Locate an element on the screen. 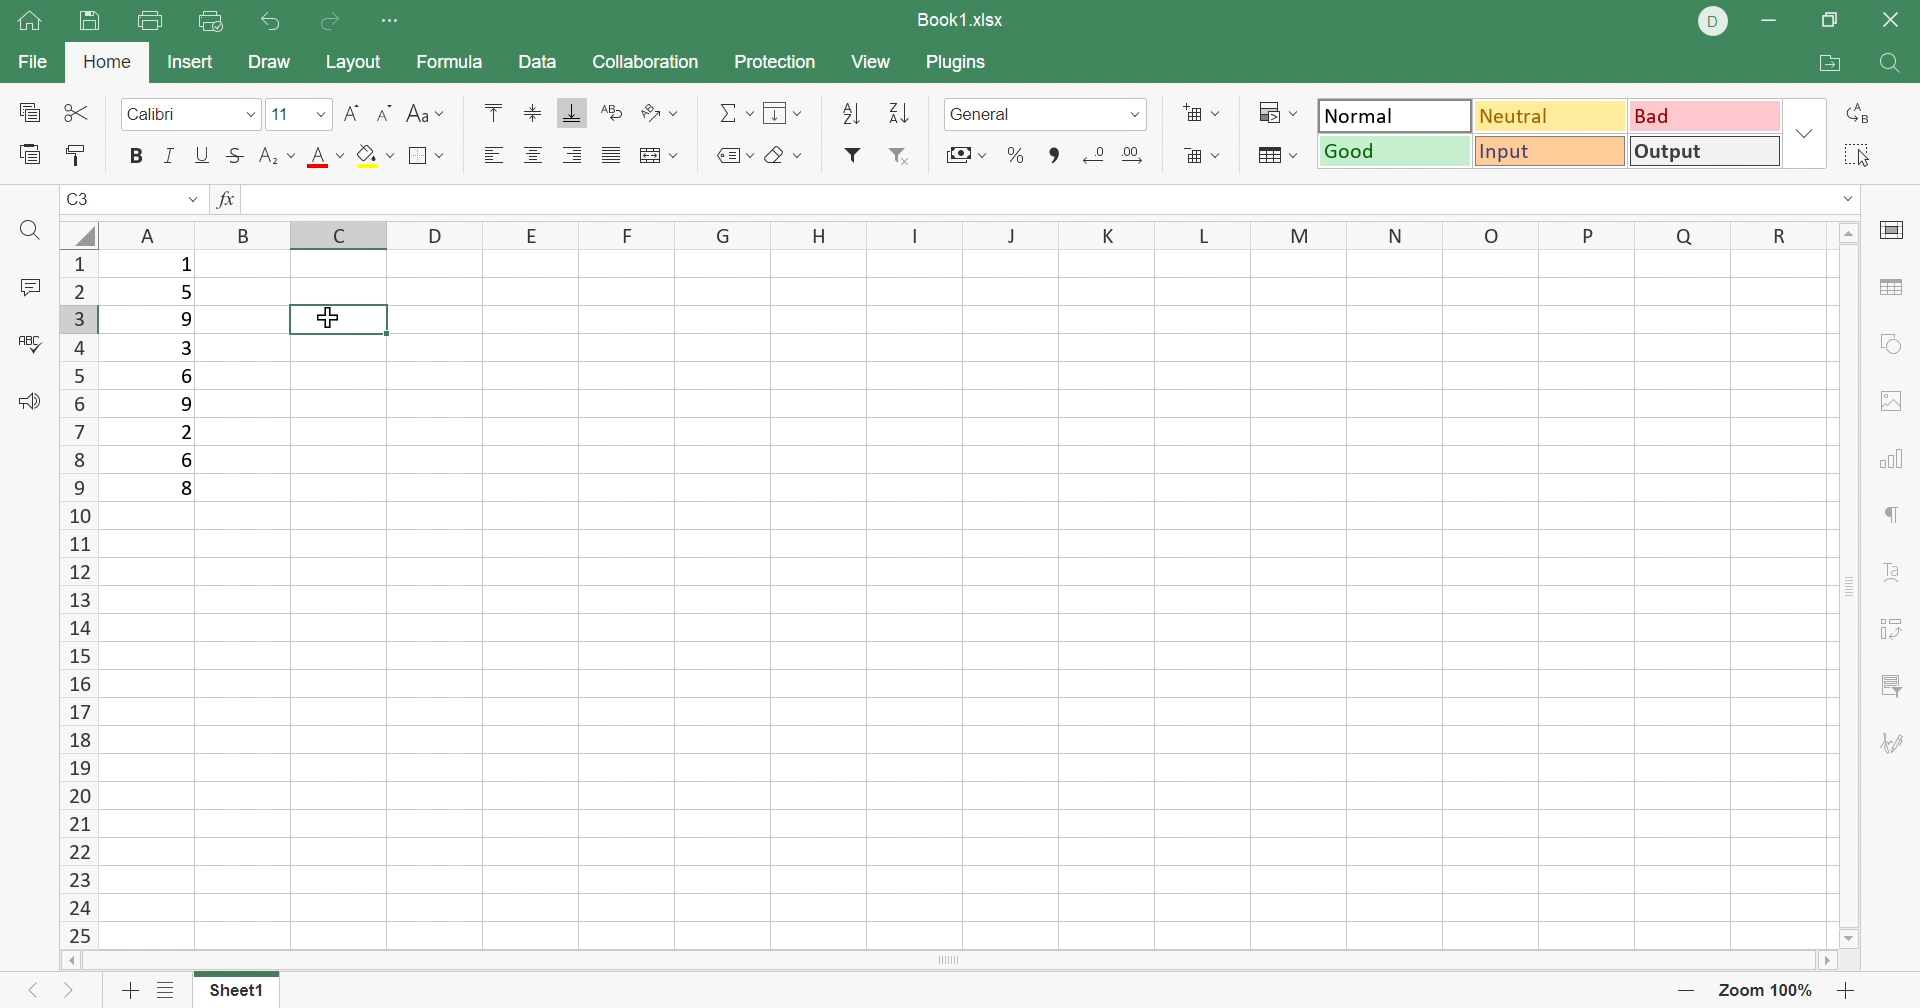 The image size is (1920, 1008). Row numbers is located at coordinates (81, 598).